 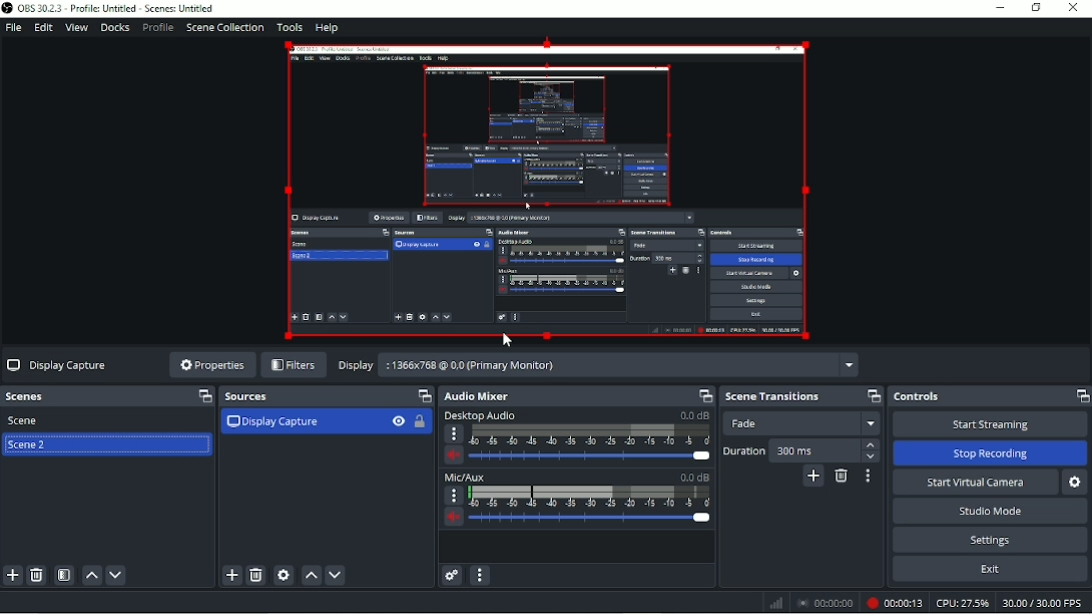 What do you see at coordinates (247, 398) in the screenshot?
I see `Sources` at bounding box center [247, 398].